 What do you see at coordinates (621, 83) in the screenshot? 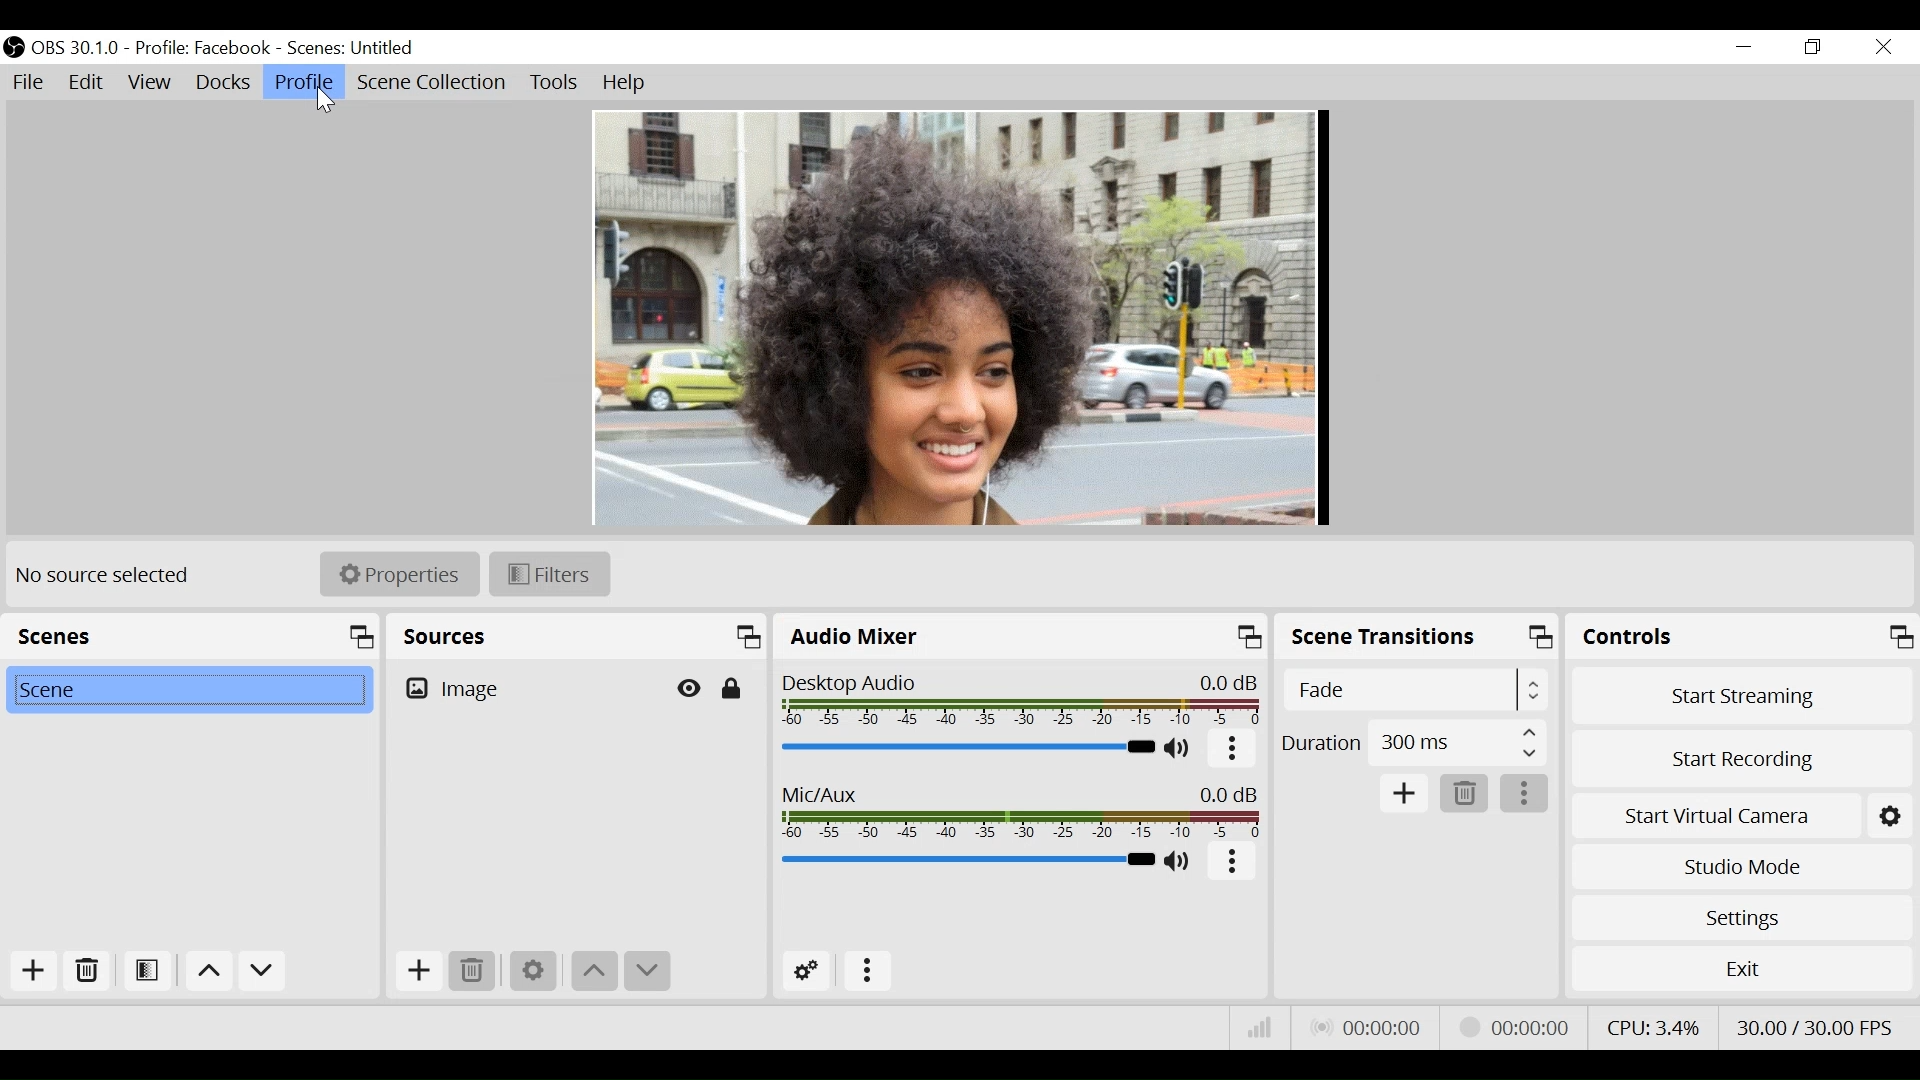
I see `Help` at bounding box center [621, 83].